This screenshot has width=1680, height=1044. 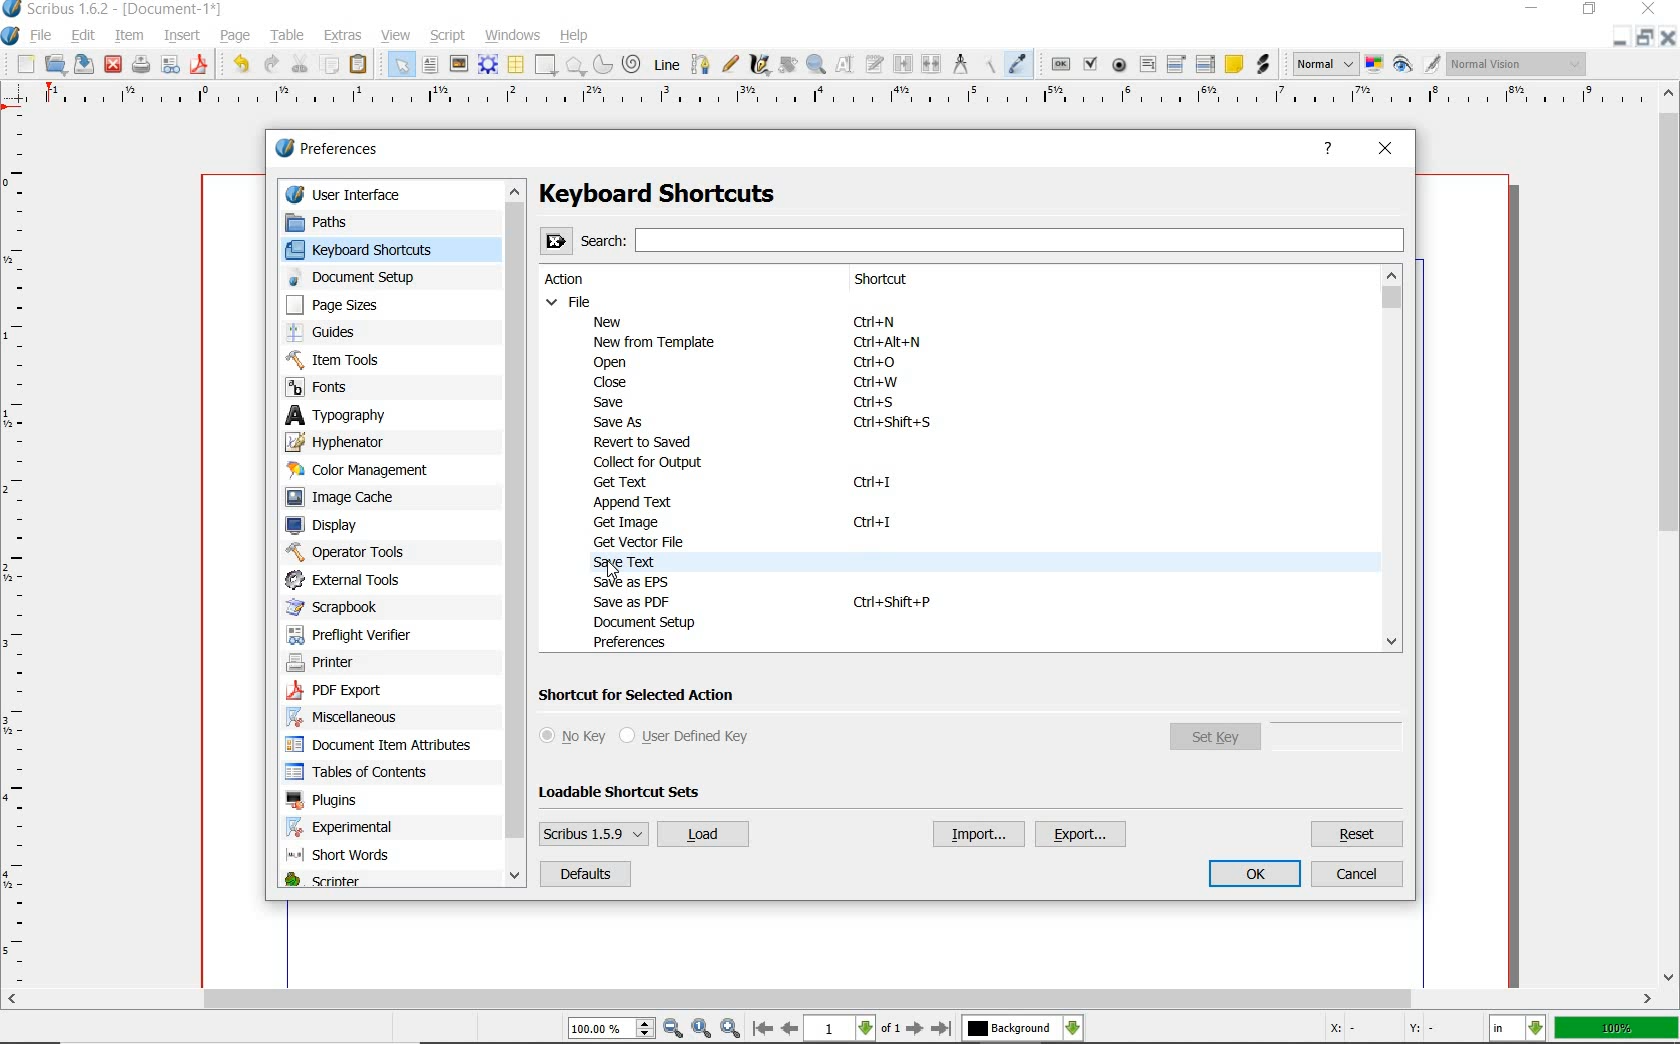 What do you see at coordinates (654, 1029) in the screenshot?
I see `zoom in/zoom to/zoom out` at bounding box center [654, 1029].